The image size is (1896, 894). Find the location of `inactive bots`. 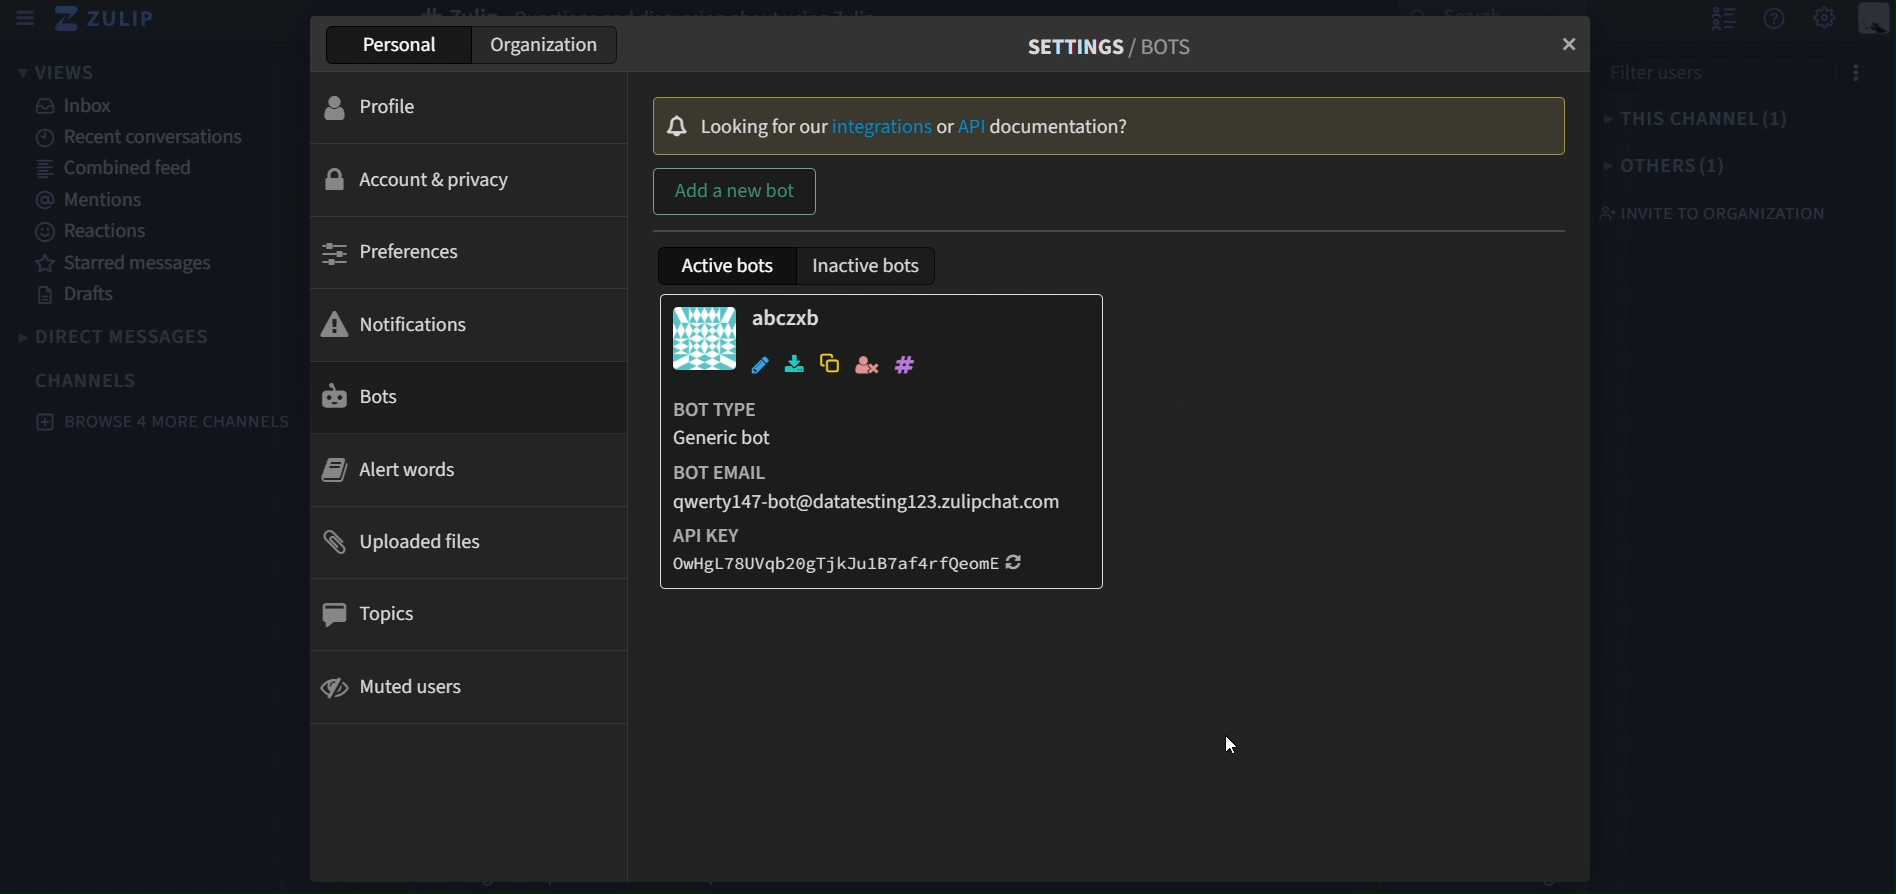

inactive bots is located at coordinates (875, 265).